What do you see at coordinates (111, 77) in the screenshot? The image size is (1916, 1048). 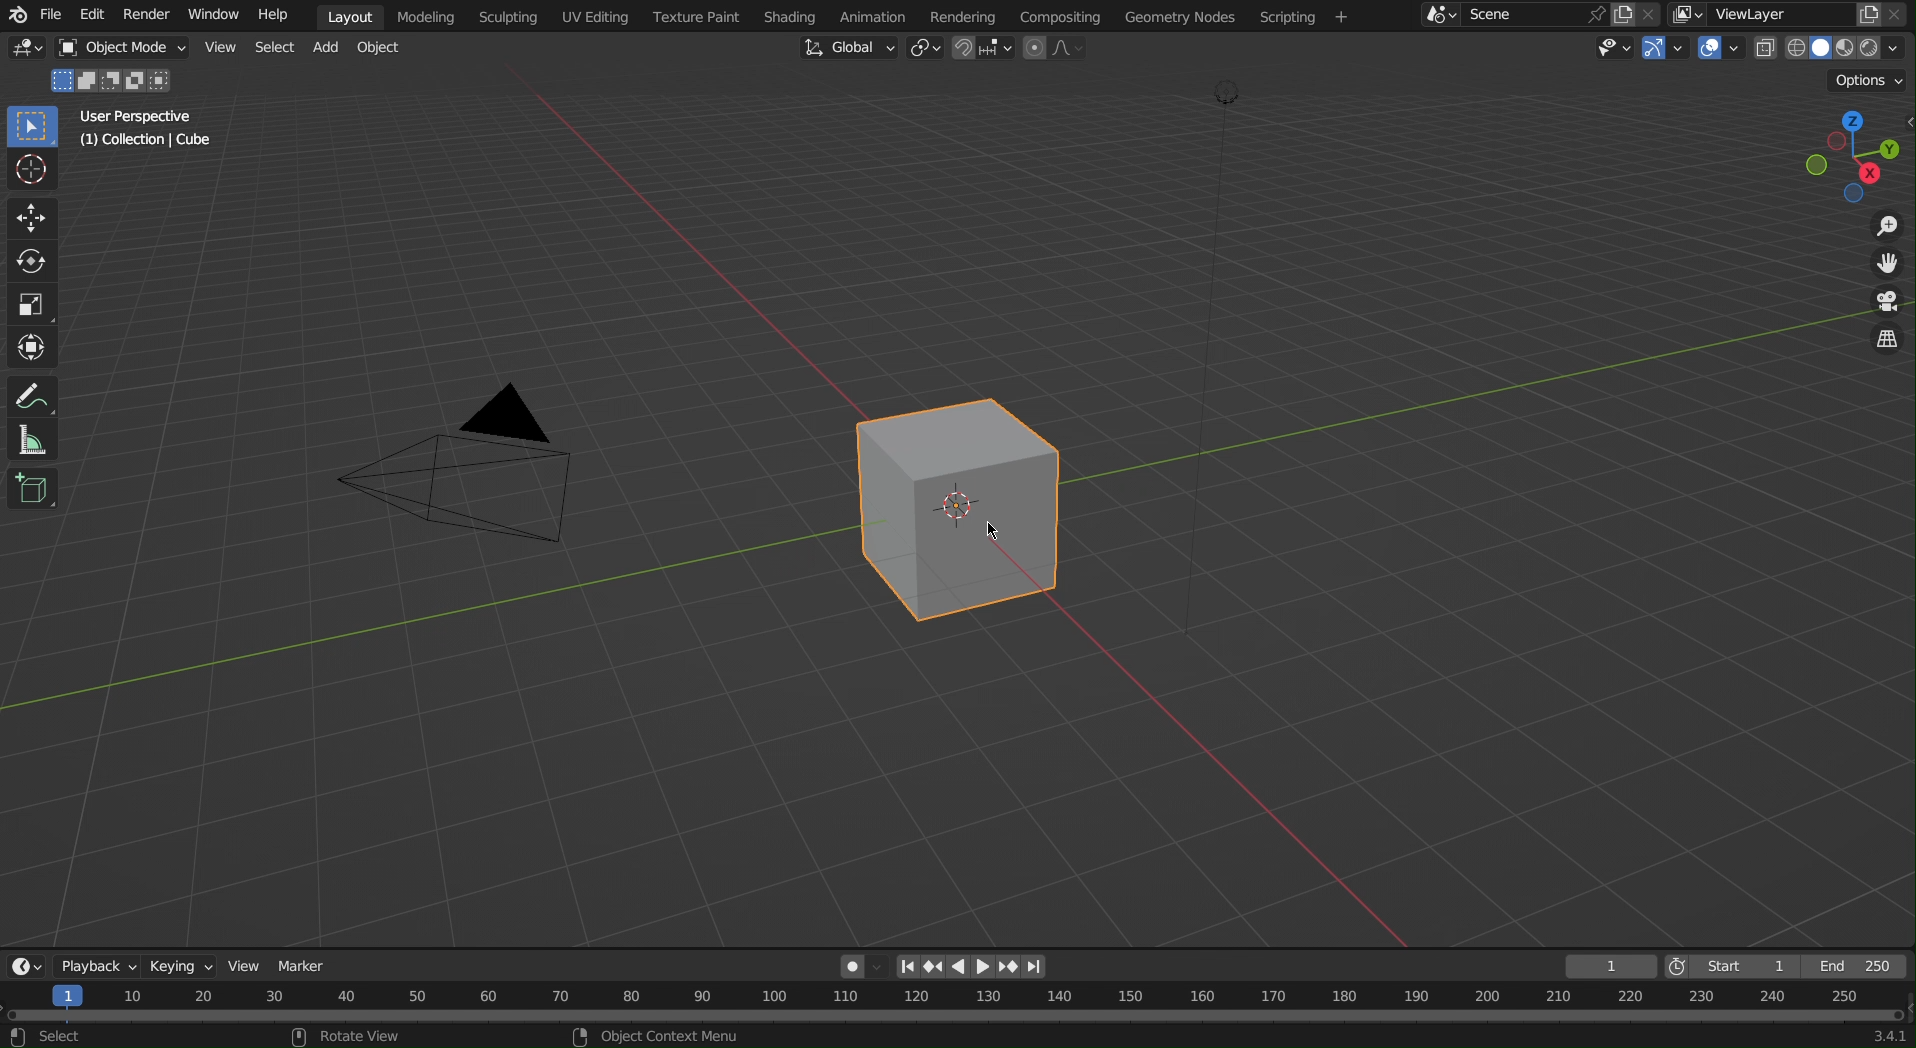 I see `Object 1` at bounding box center [111, 77].